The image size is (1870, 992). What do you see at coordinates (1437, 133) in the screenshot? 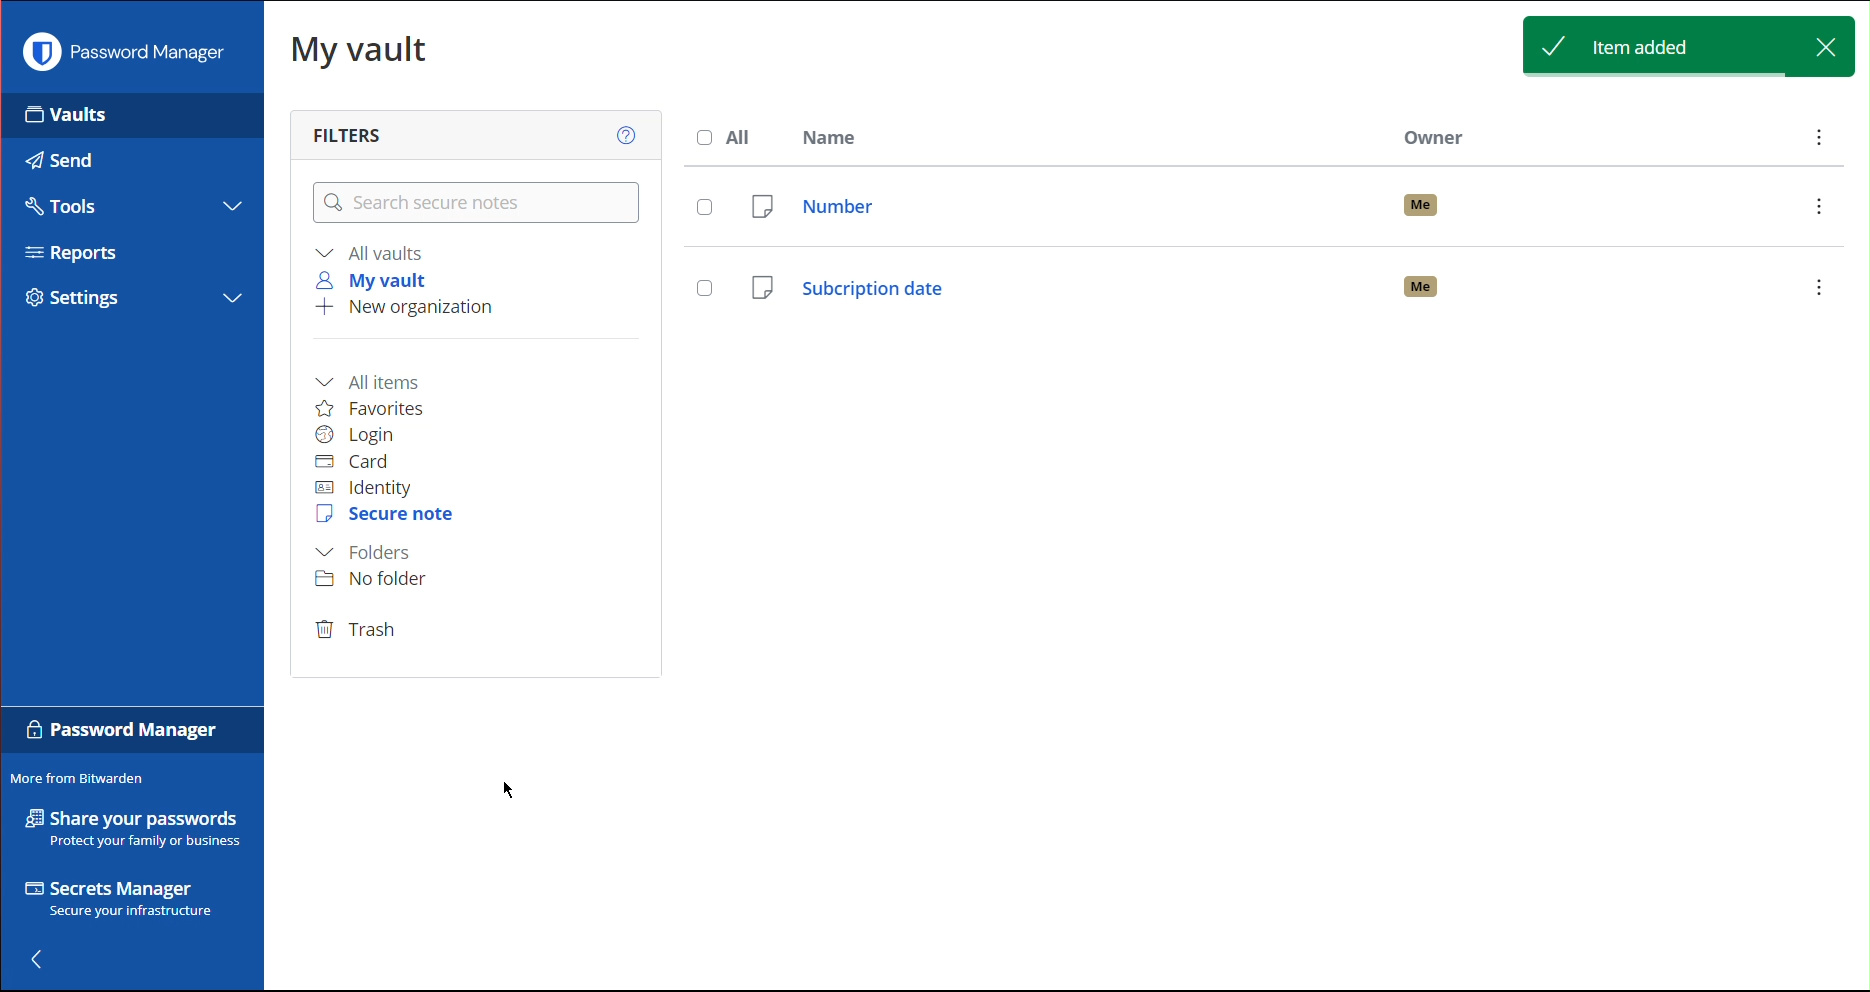
I see `Owner` at bounding box center [1437, 133].